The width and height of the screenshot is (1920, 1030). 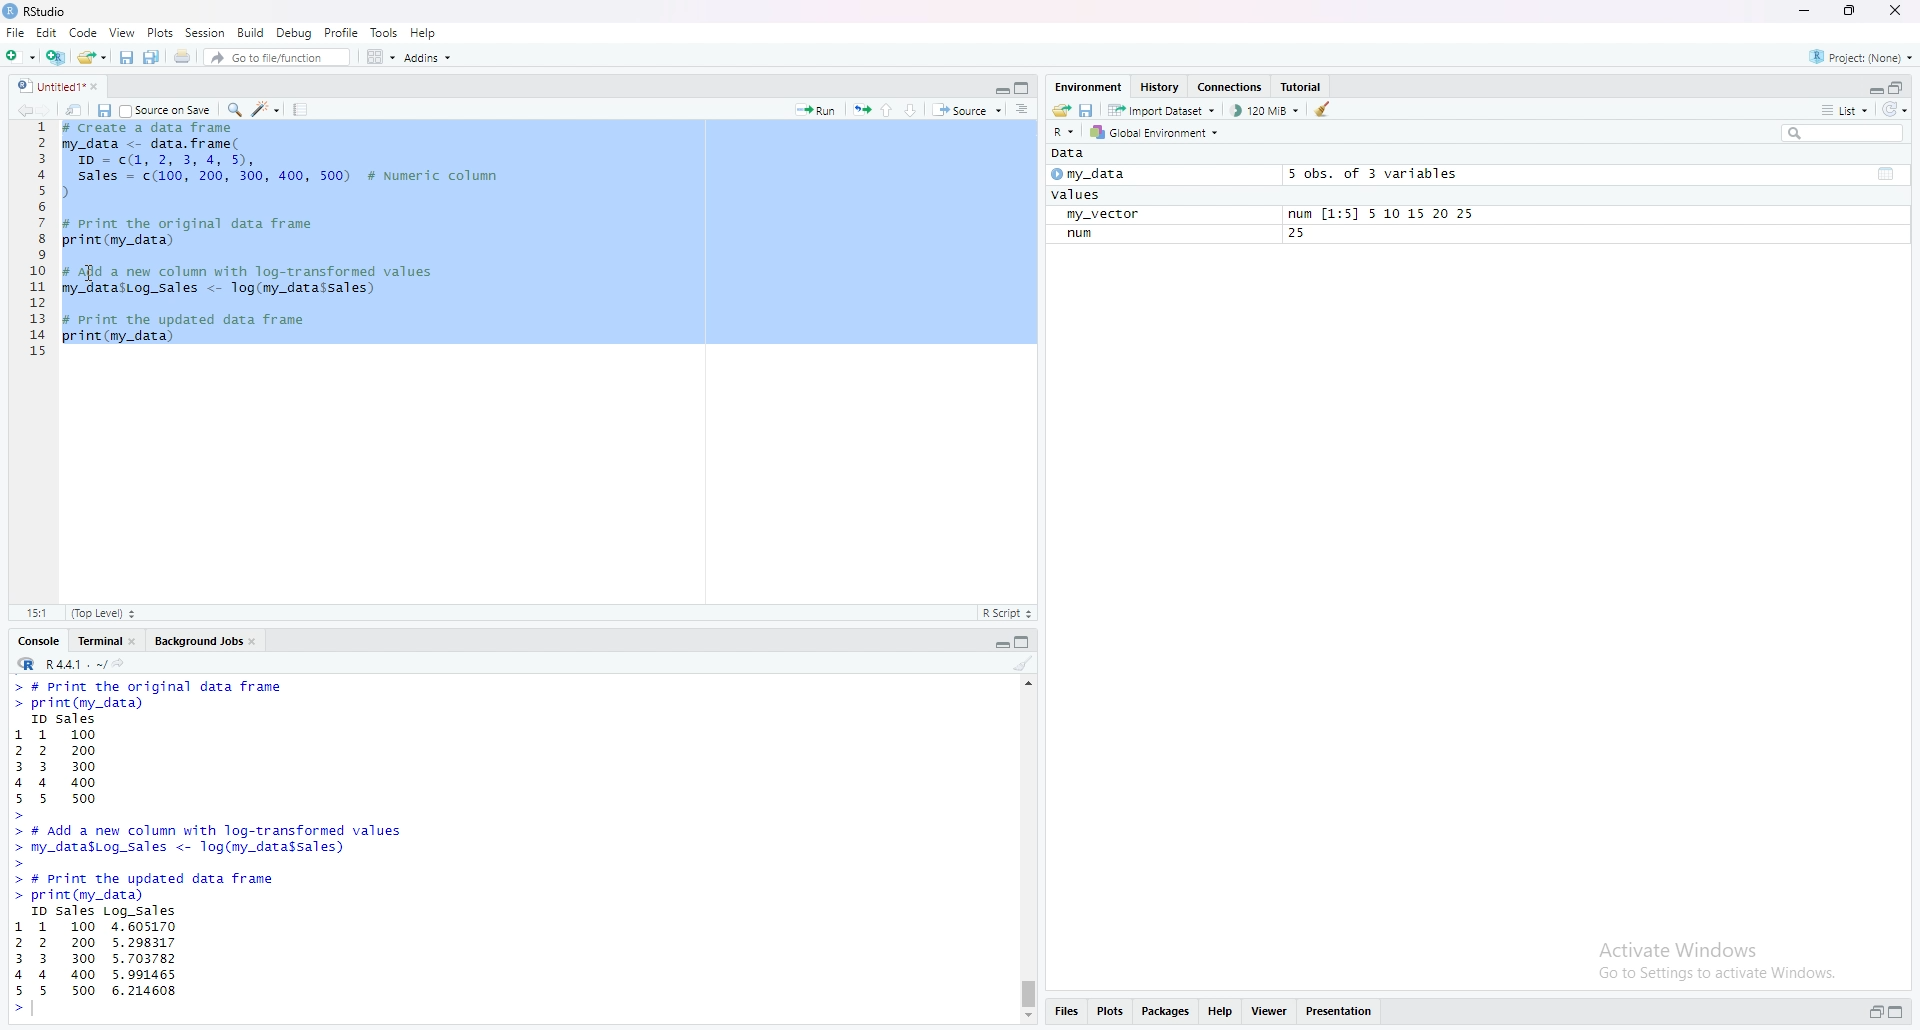 What do you see at coordinates (916, 112) in the screenshot?
I see `go to next section/chunk` at bounding box center [916, 112].